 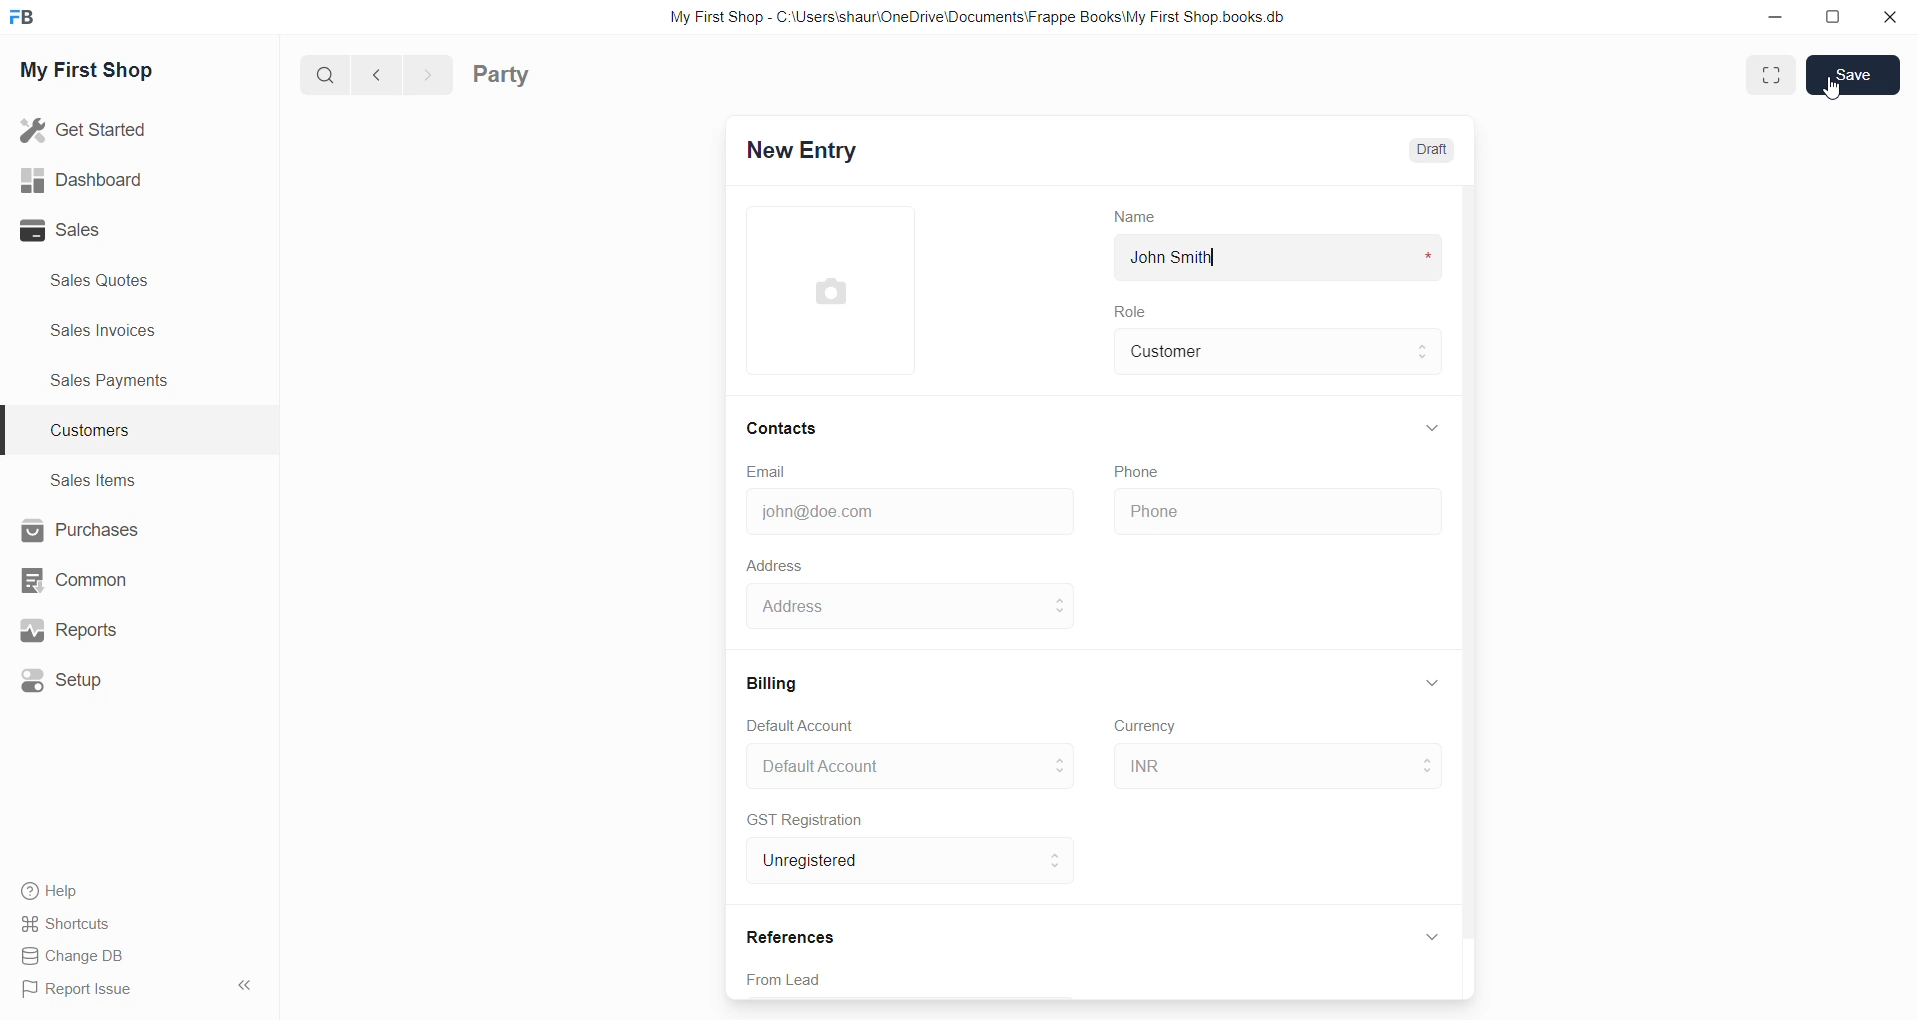 I want to click on Default Account, so click(x=816, y=723).